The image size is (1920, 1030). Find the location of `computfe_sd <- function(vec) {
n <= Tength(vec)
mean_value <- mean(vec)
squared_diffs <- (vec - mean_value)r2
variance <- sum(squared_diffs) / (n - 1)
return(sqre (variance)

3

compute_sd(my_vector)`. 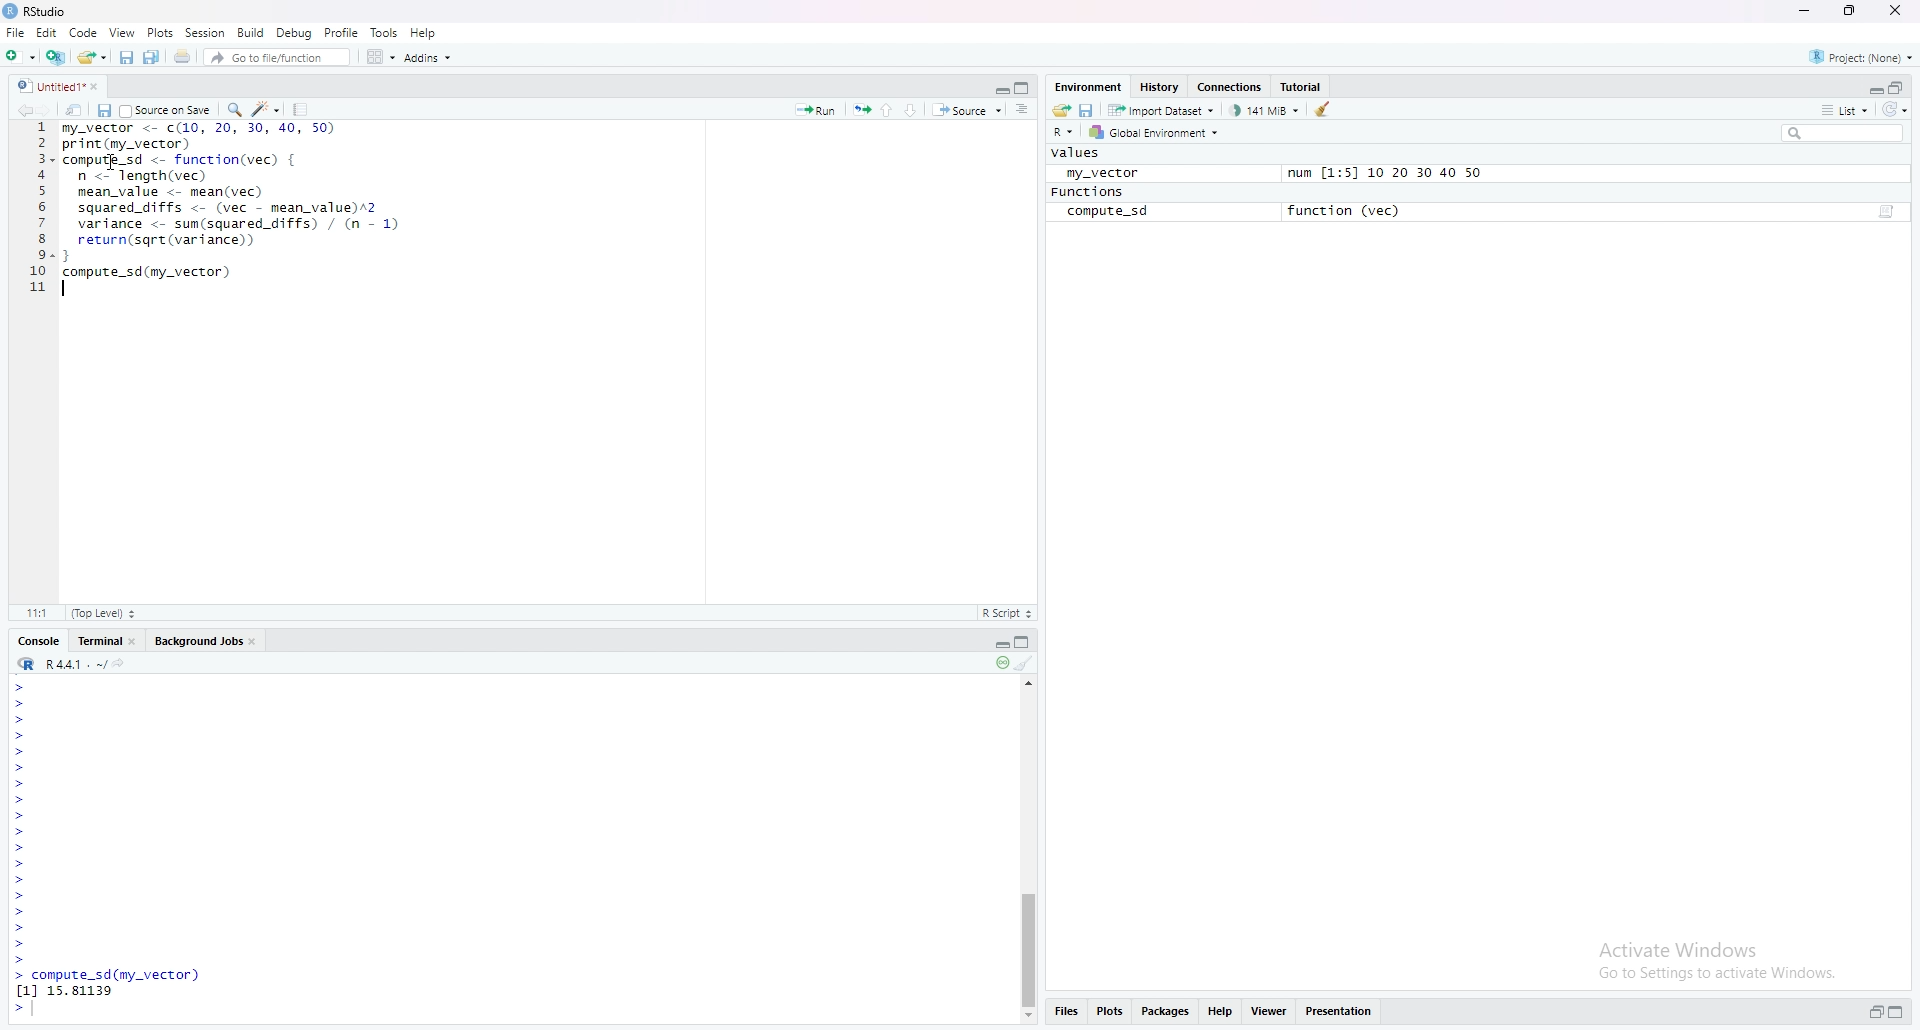

computfe_sd <- function(vec) {
n <= Tength(vec)
mean_value <- mean(vec)
squared_diffs <- (vec - mean_value)r2
variance <- sum(squared_diffs) / (n - 1)
return(sqre (variance)

3

compute_sd(my_vector) is located at coordinates (234, 223).